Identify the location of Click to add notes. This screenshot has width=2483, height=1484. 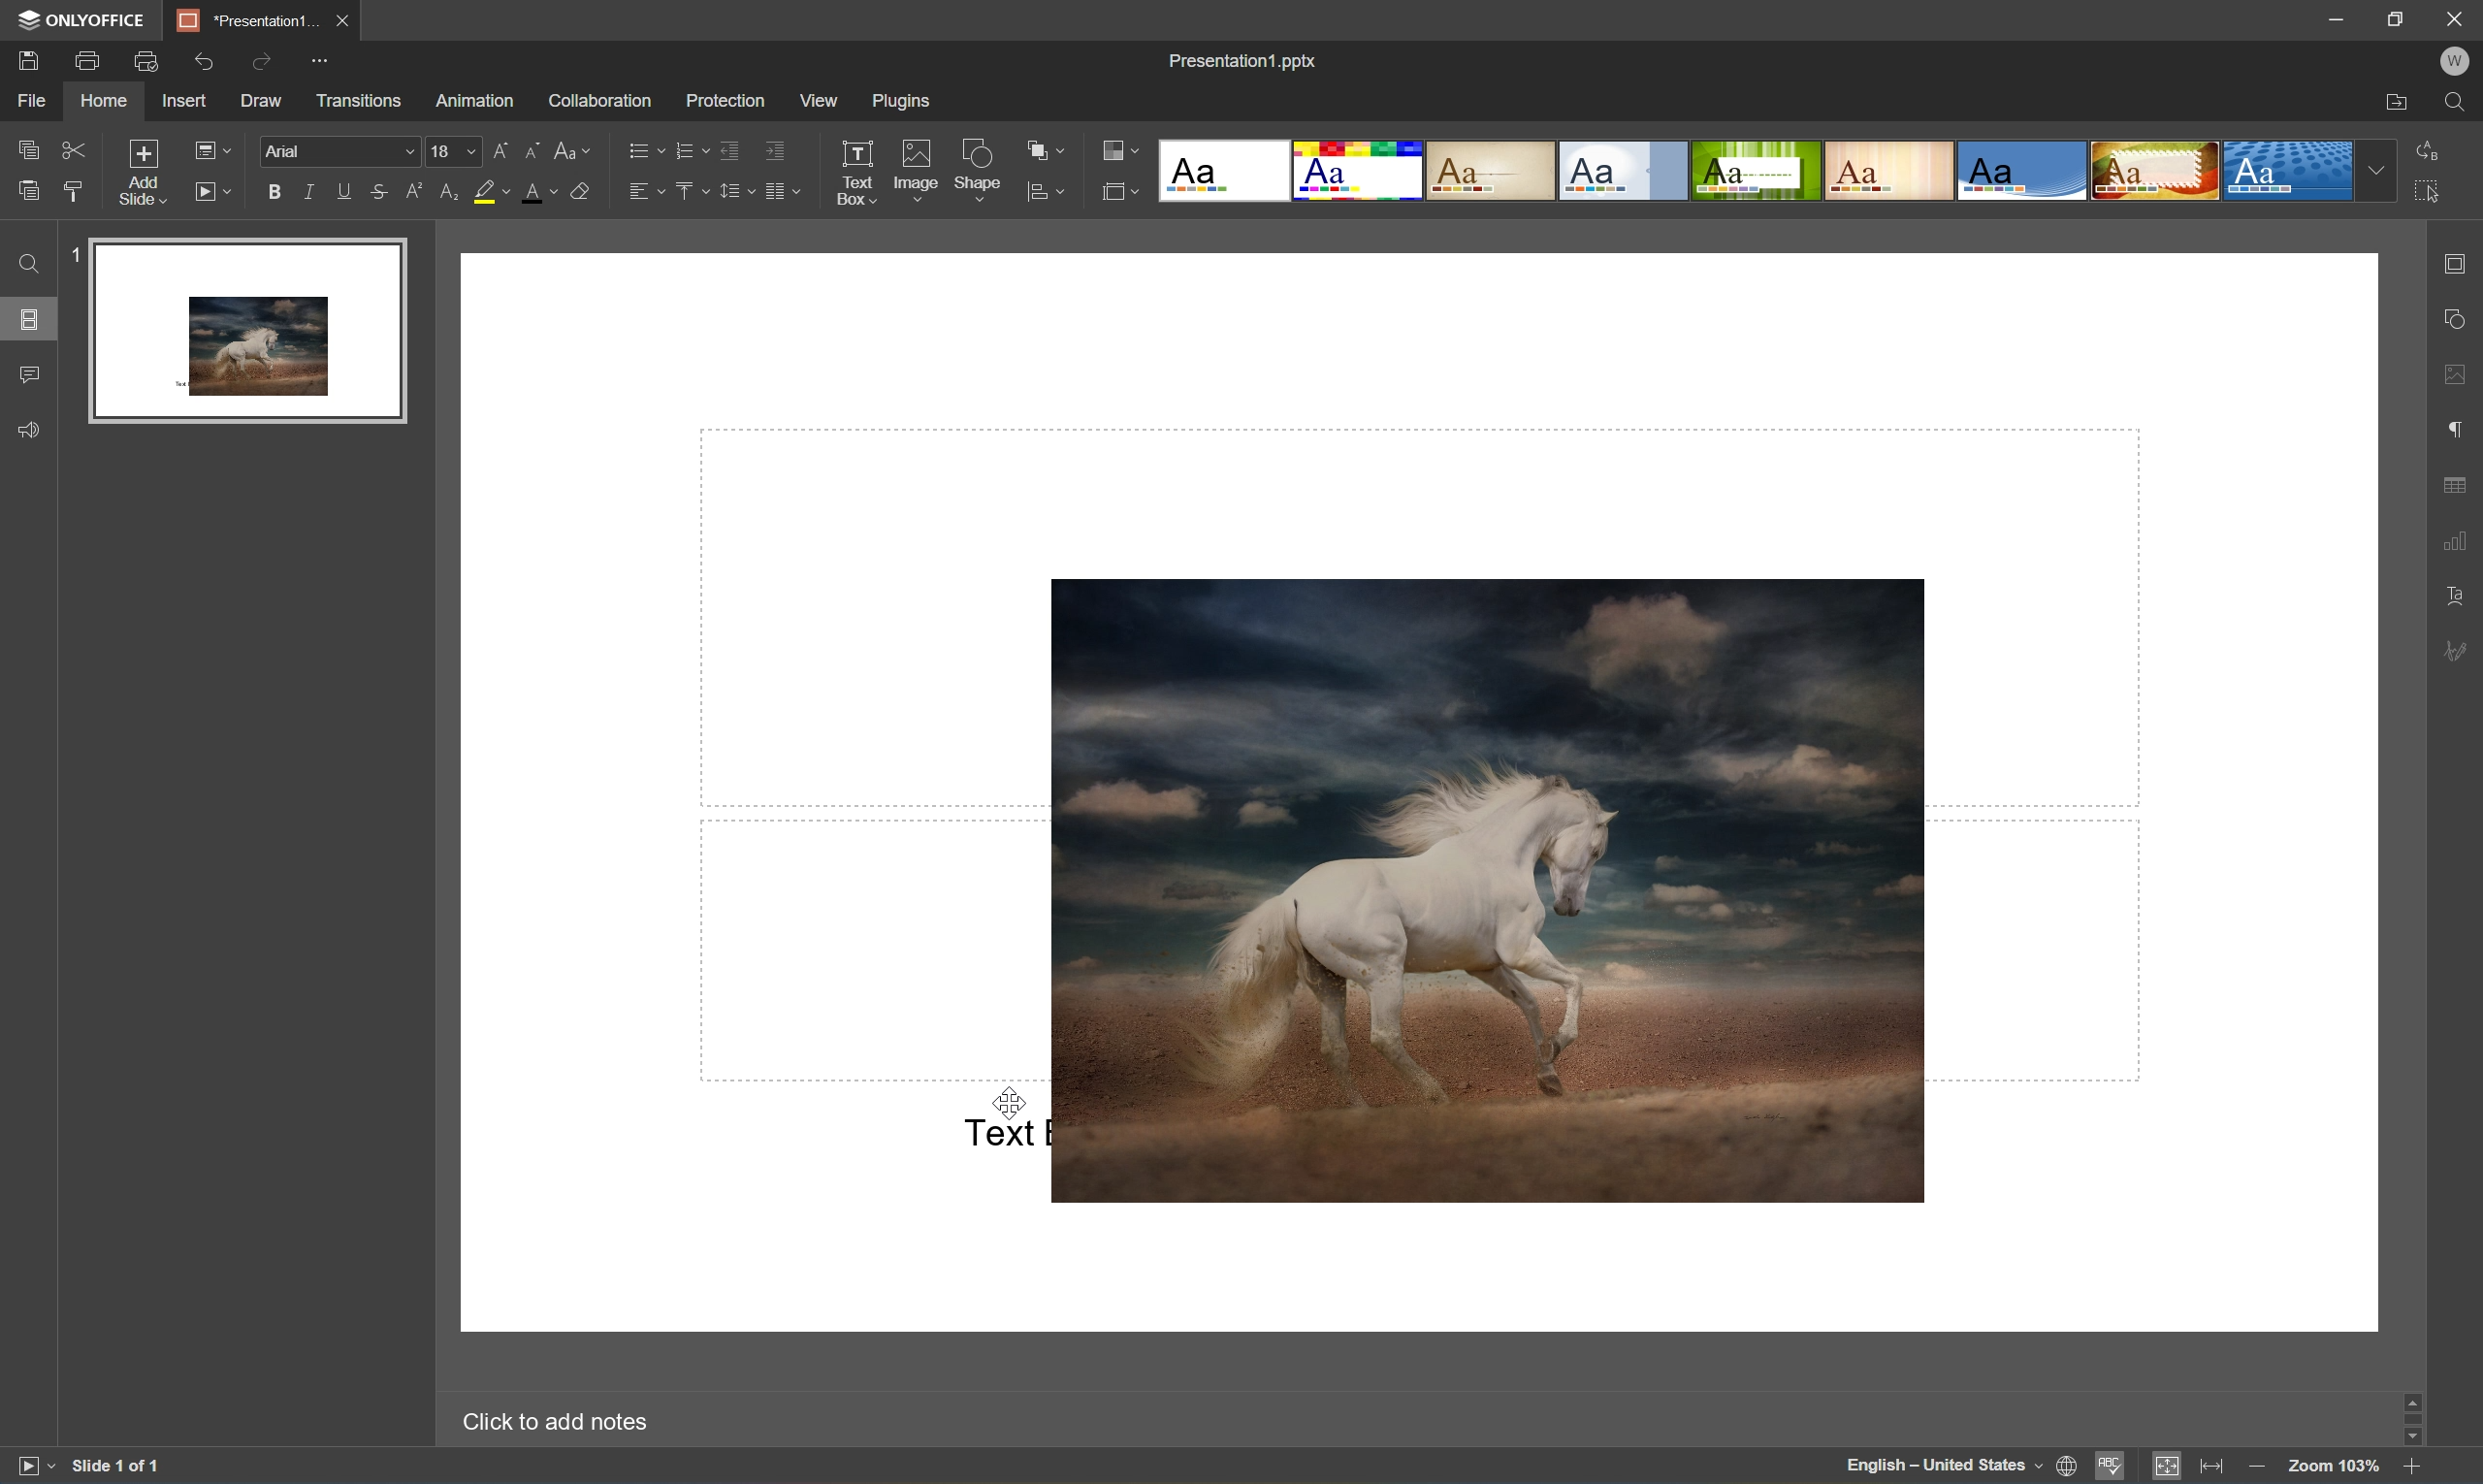
(565, 1425).